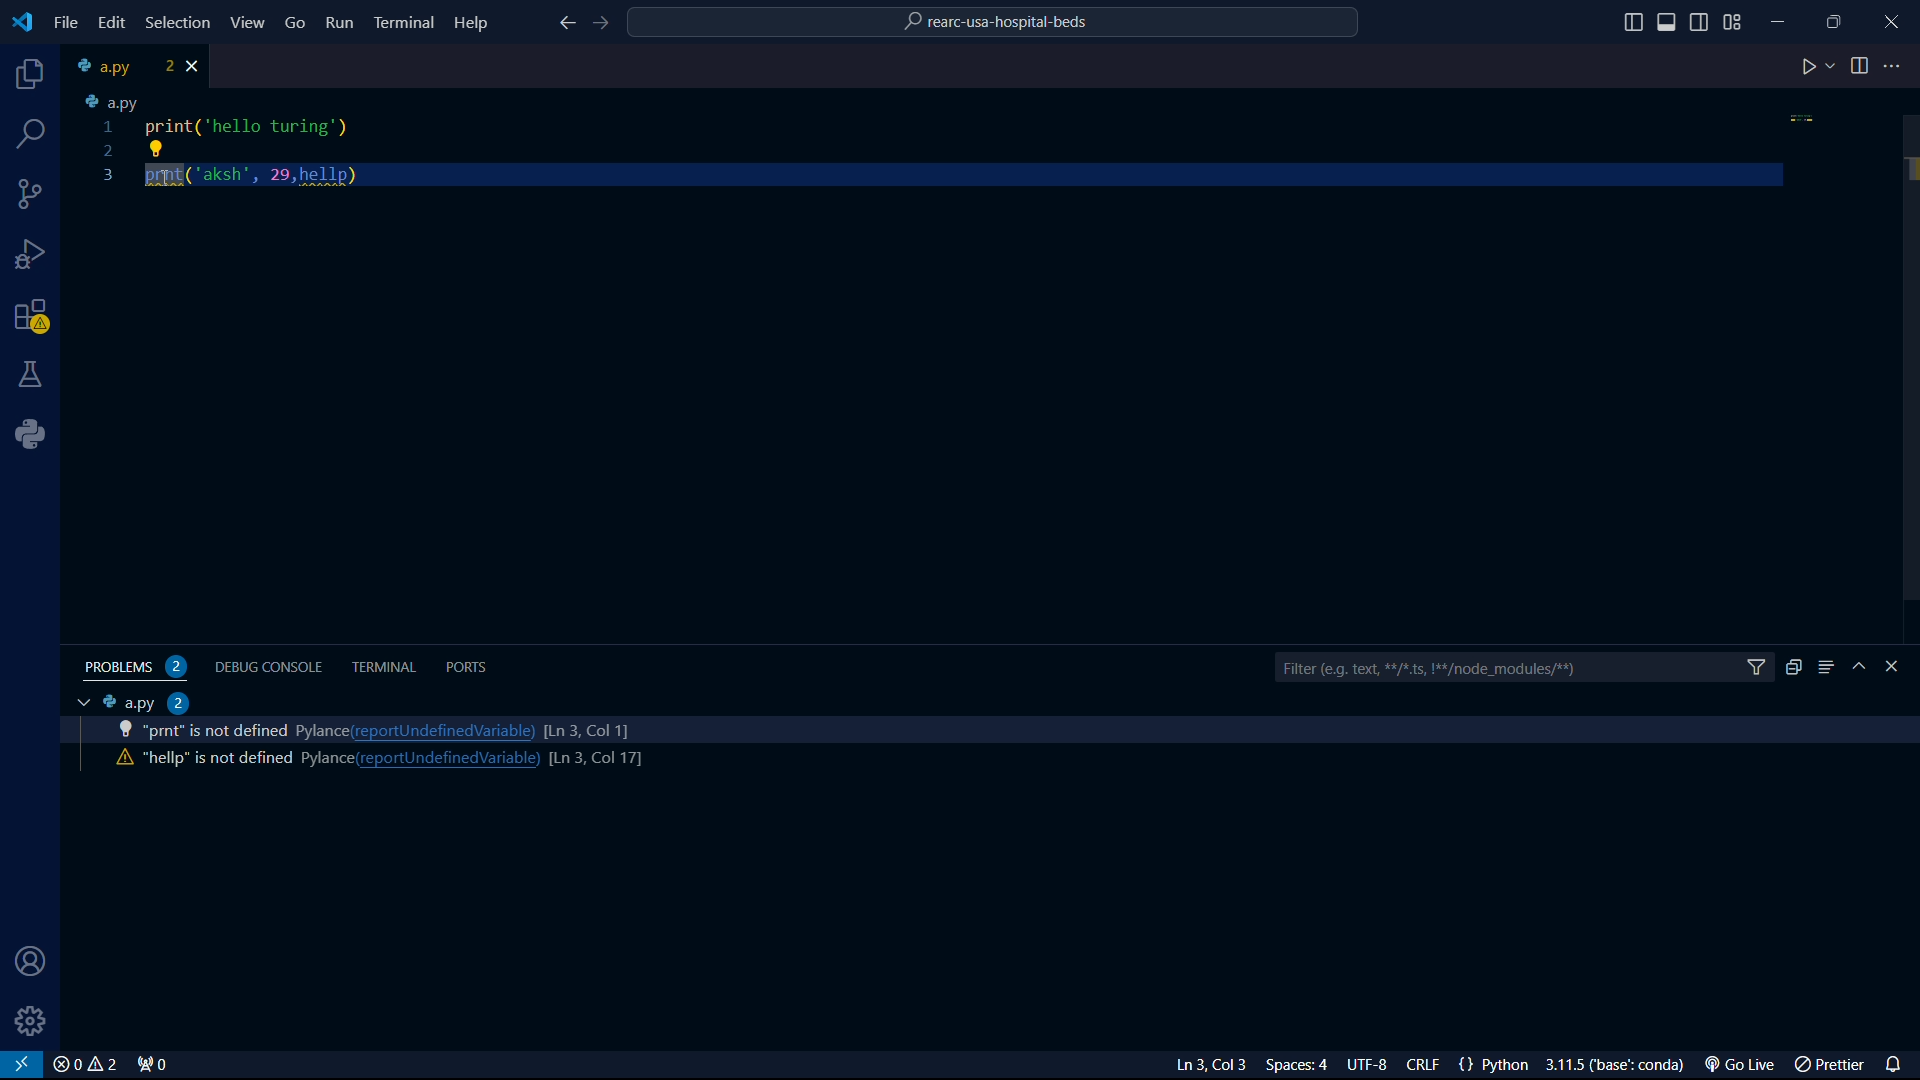  What do you see at coordinates (35, 250) in the screenshot?
I see `bug` at bounding box center [35, 250].